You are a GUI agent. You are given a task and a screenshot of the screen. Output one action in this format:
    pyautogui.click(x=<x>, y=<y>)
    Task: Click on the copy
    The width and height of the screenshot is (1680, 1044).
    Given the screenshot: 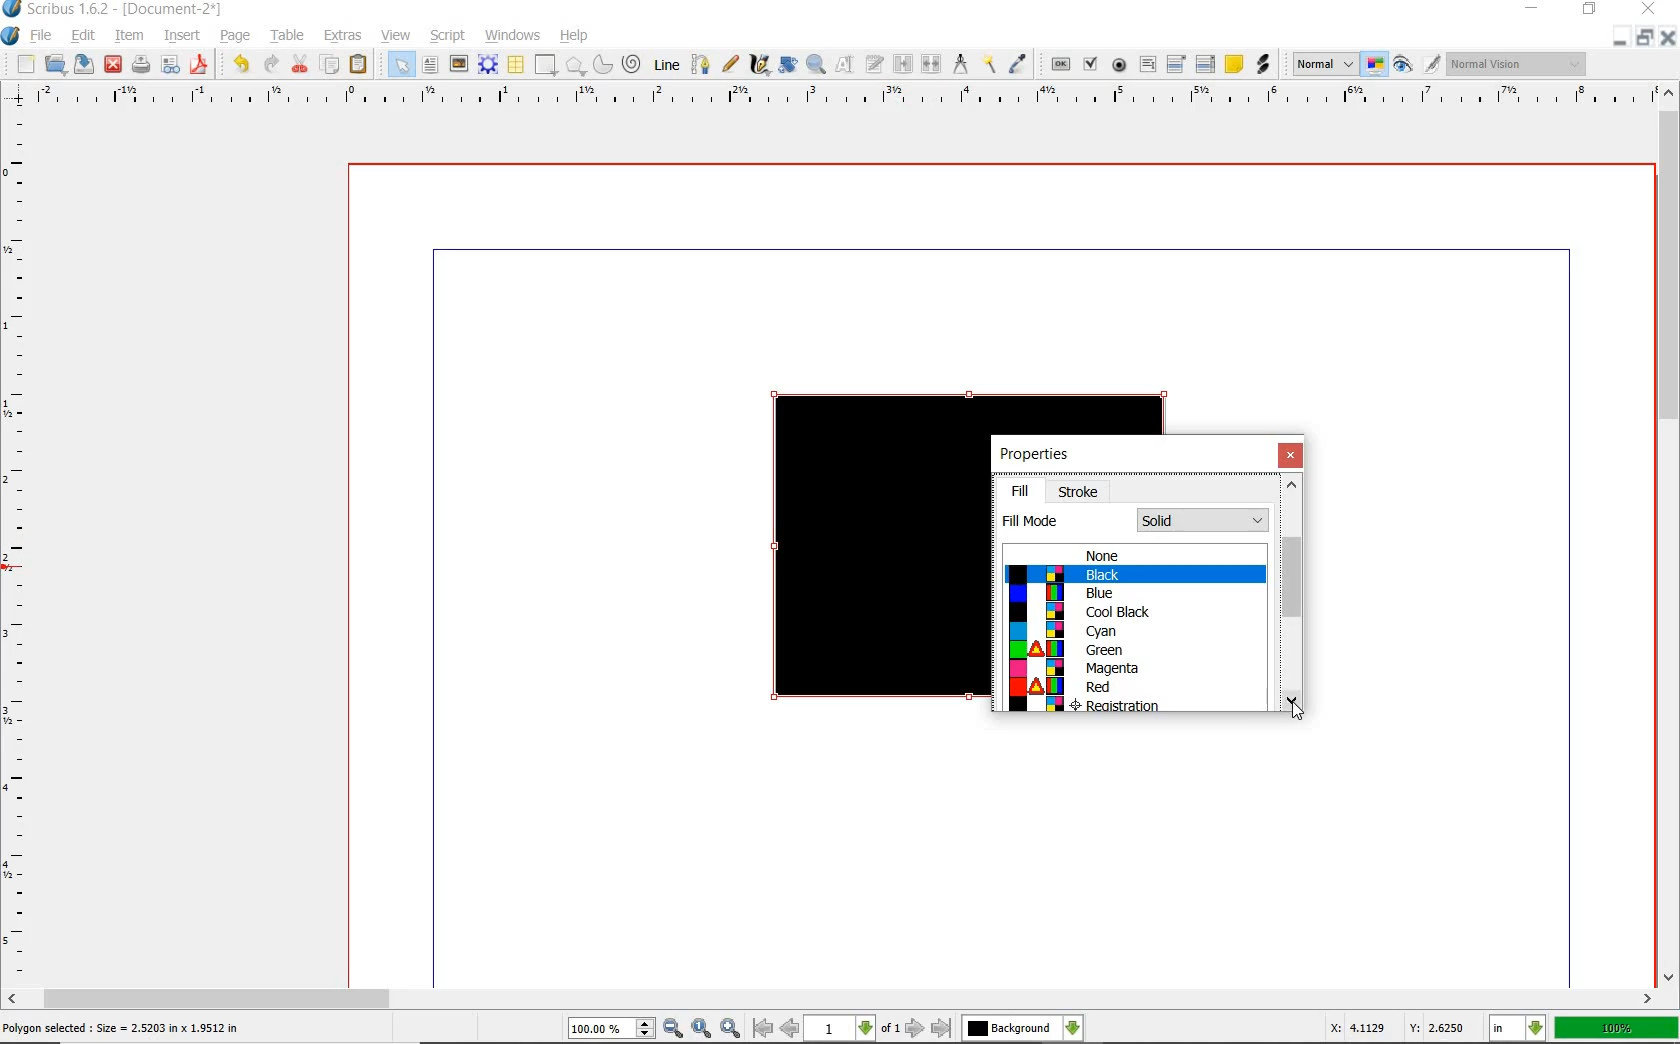 What is the action you would take?
    pyautogui.click(x=332, y=63)
    